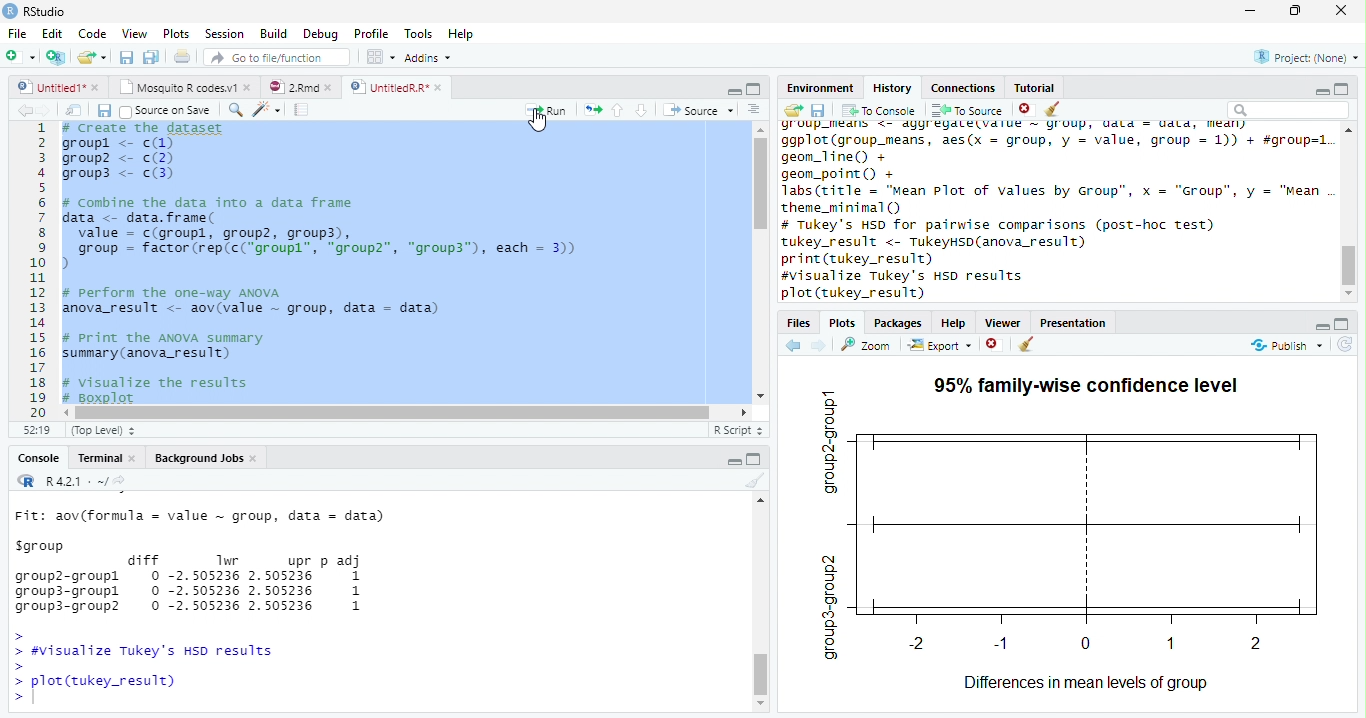  What do you see at coordinates (820, 88) in the screenshot?
I see `Environment` at bounding box center [820, 88].